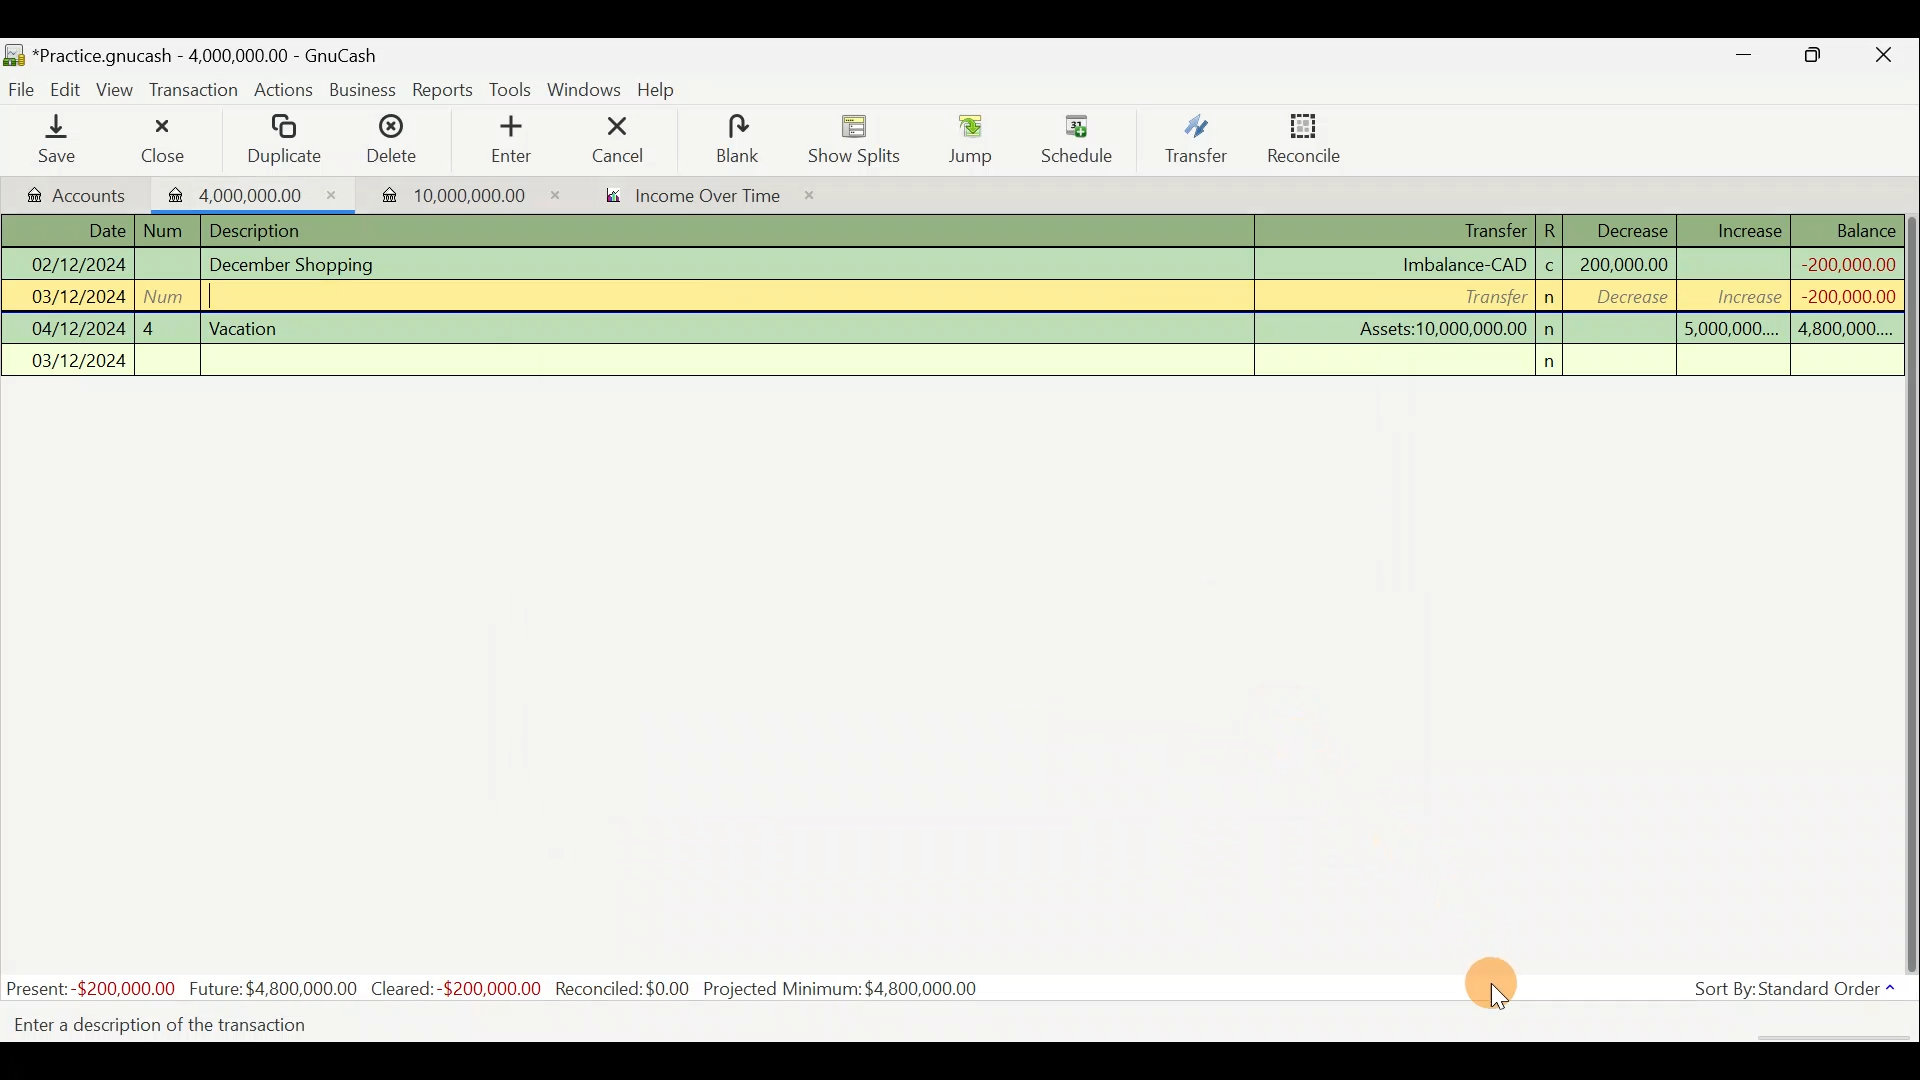 Image resolution: width=1920 pixels, height=1080 pixels. What do you see at coordinates (512, 88) in the screenshot?
I see `Tools` at bounding box center [512, 88].